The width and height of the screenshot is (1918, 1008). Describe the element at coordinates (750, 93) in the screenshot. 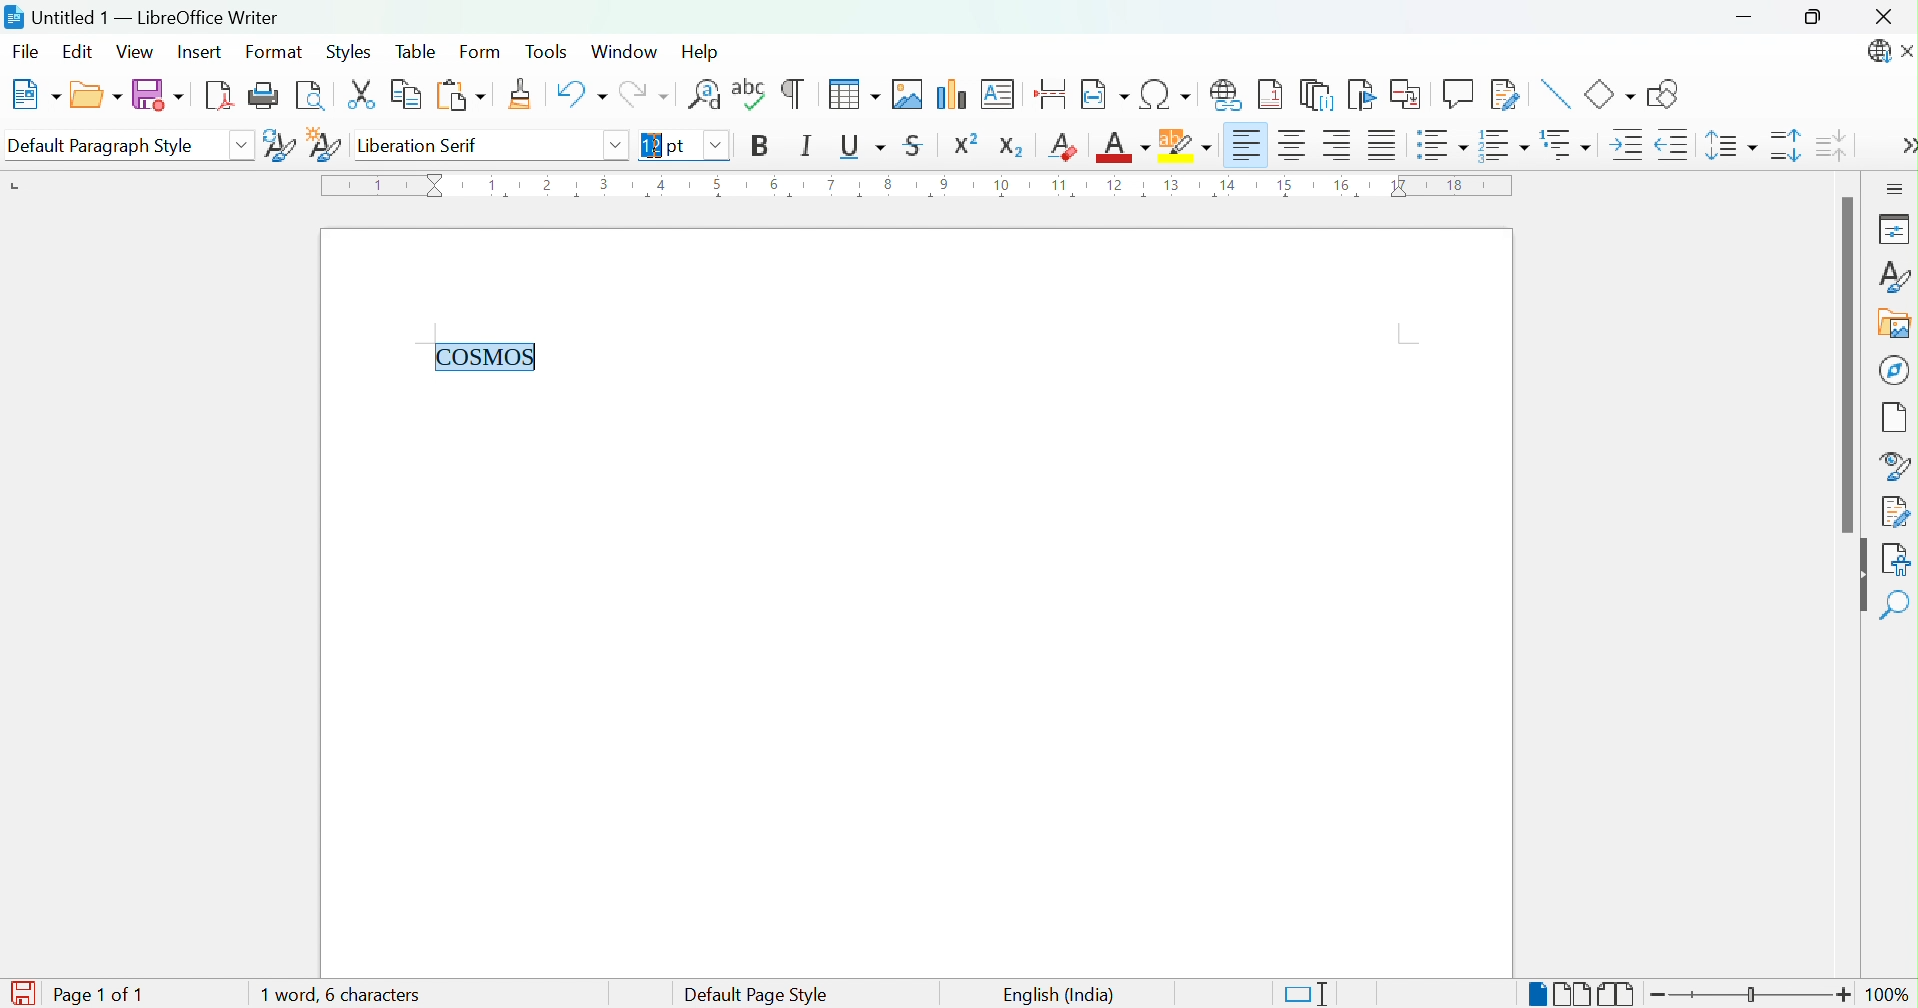

I see `Check Spelling` at that location.